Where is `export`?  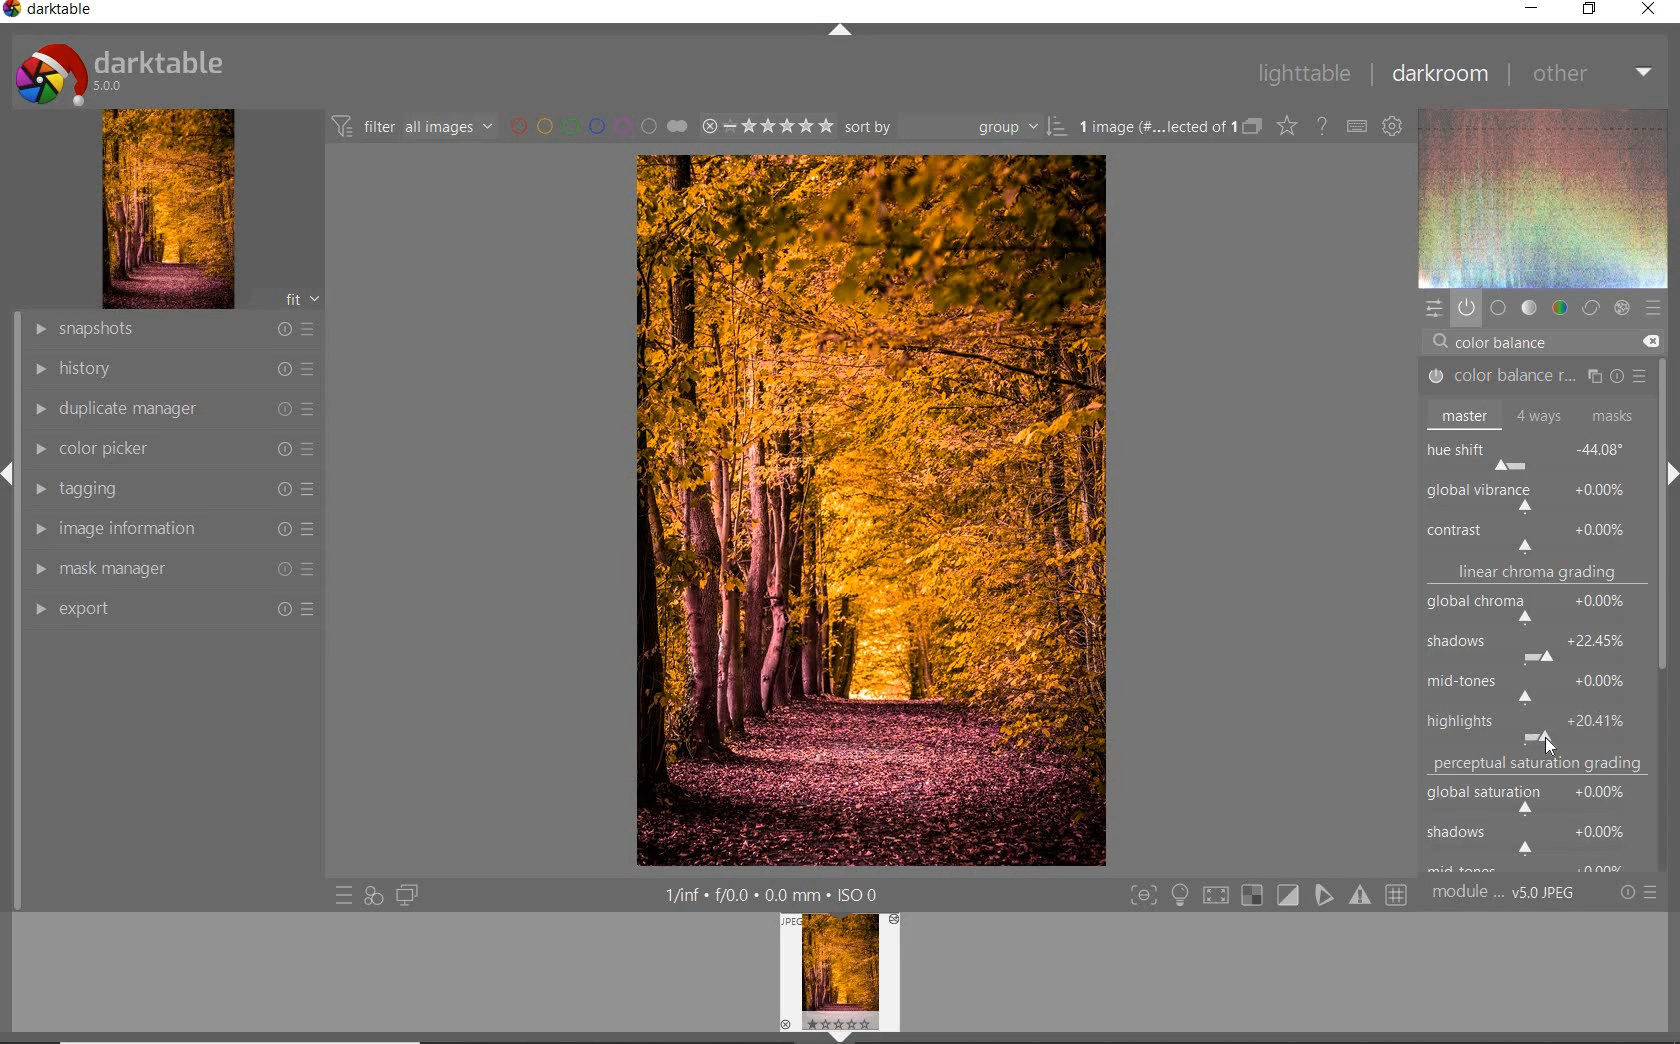
export is located at coordinates (175, 608).